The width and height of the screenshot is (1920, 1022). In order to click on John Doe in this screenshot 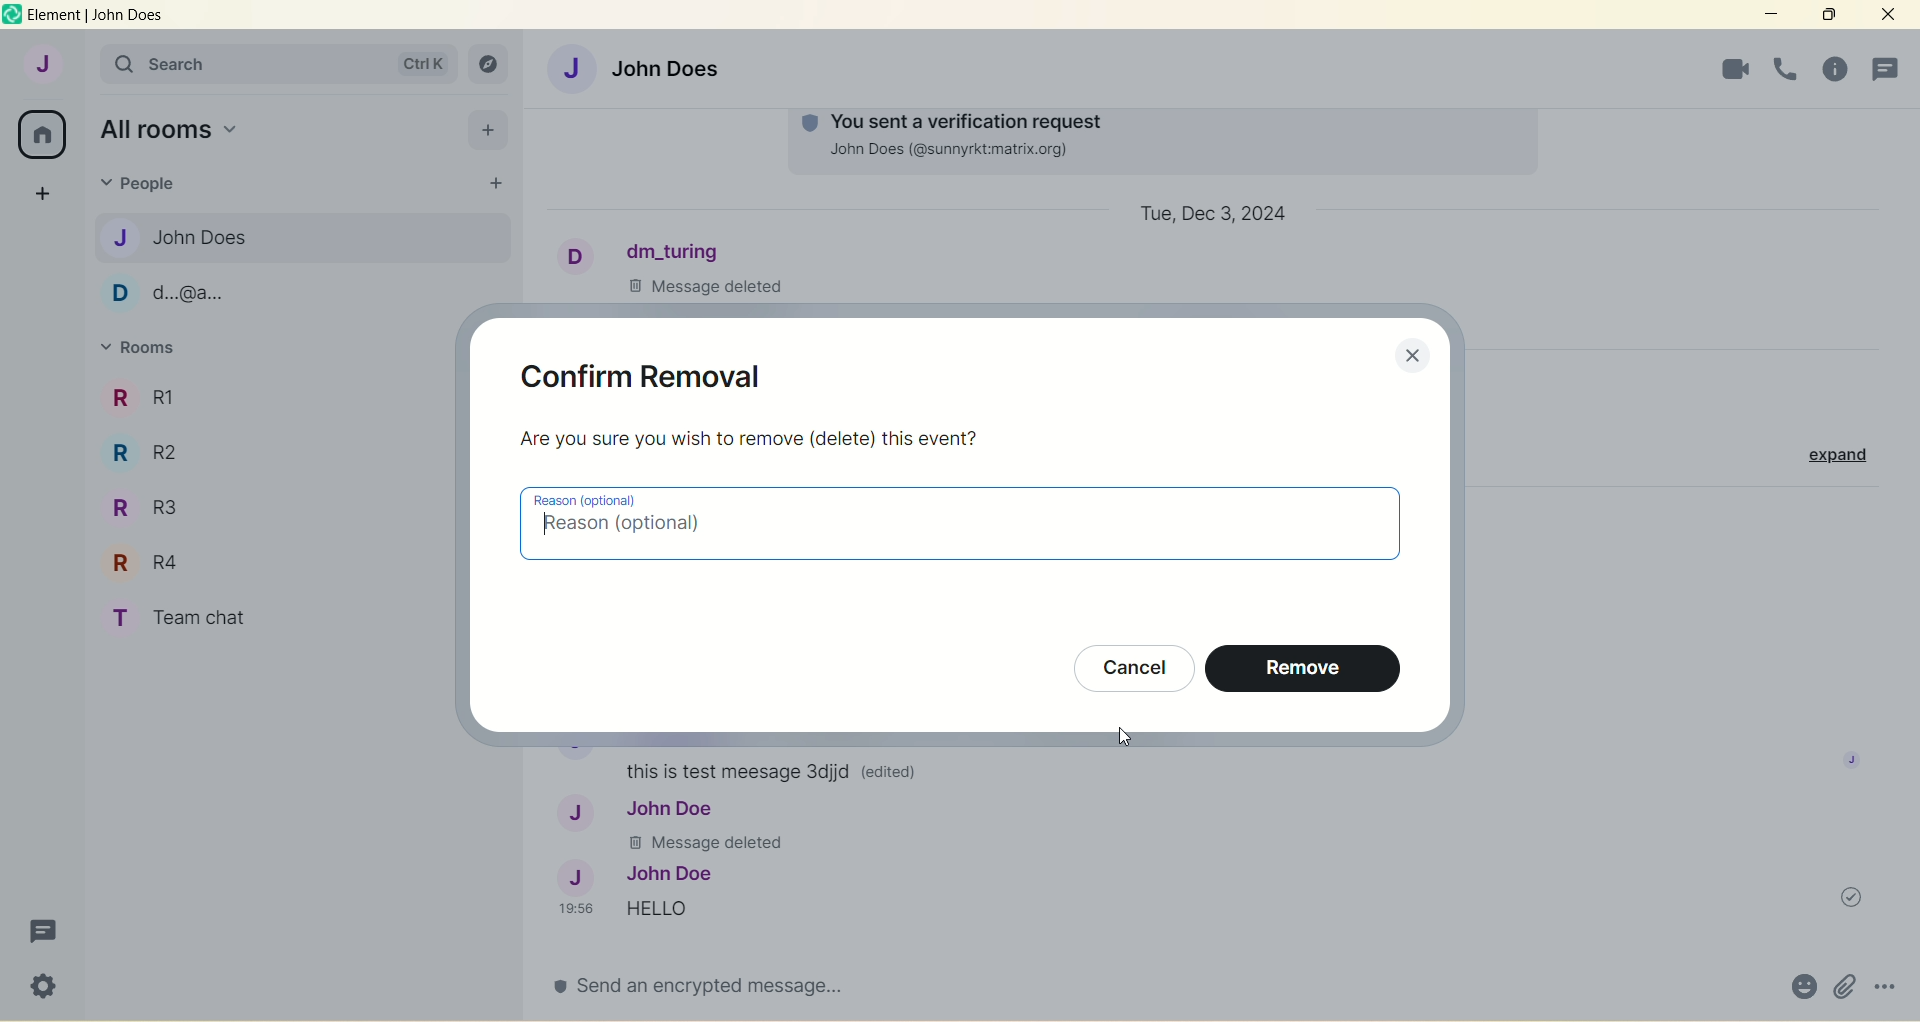, I will do `click(640, 810)`.